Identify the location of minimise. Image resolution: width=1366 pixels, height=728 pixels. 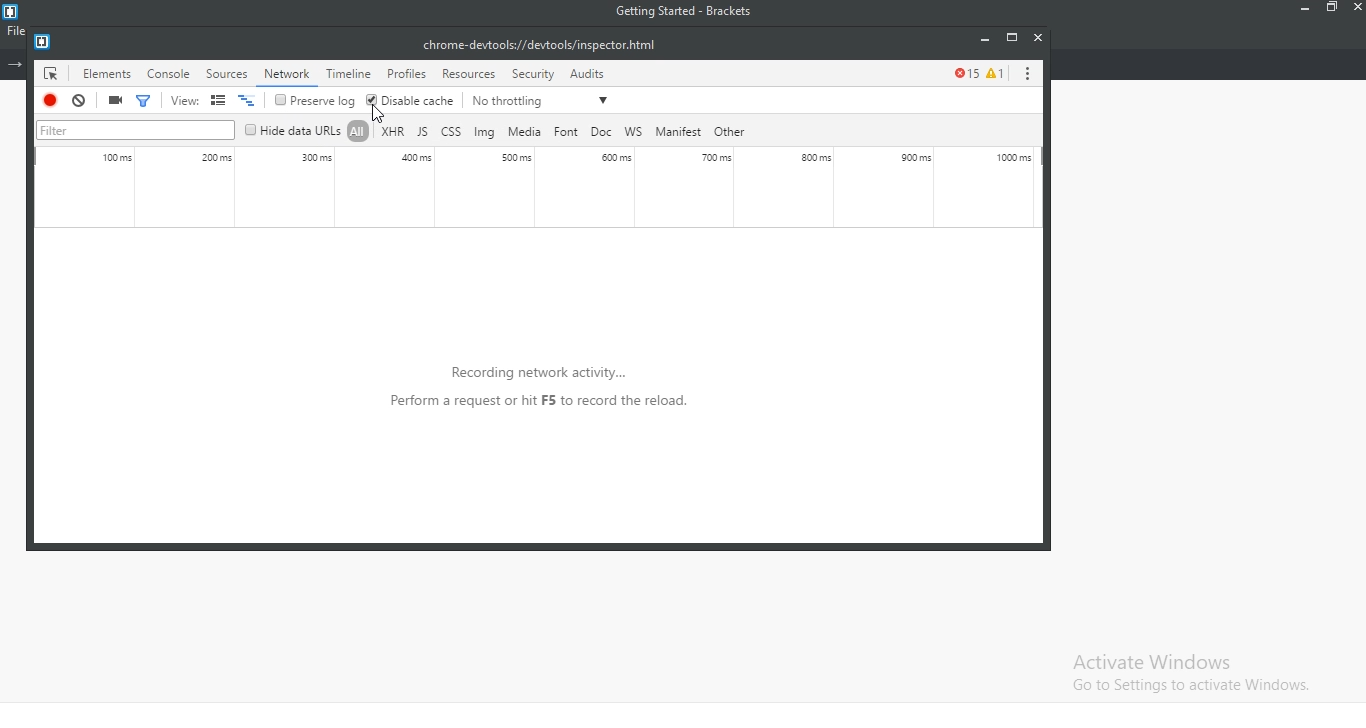
(1298, 11).